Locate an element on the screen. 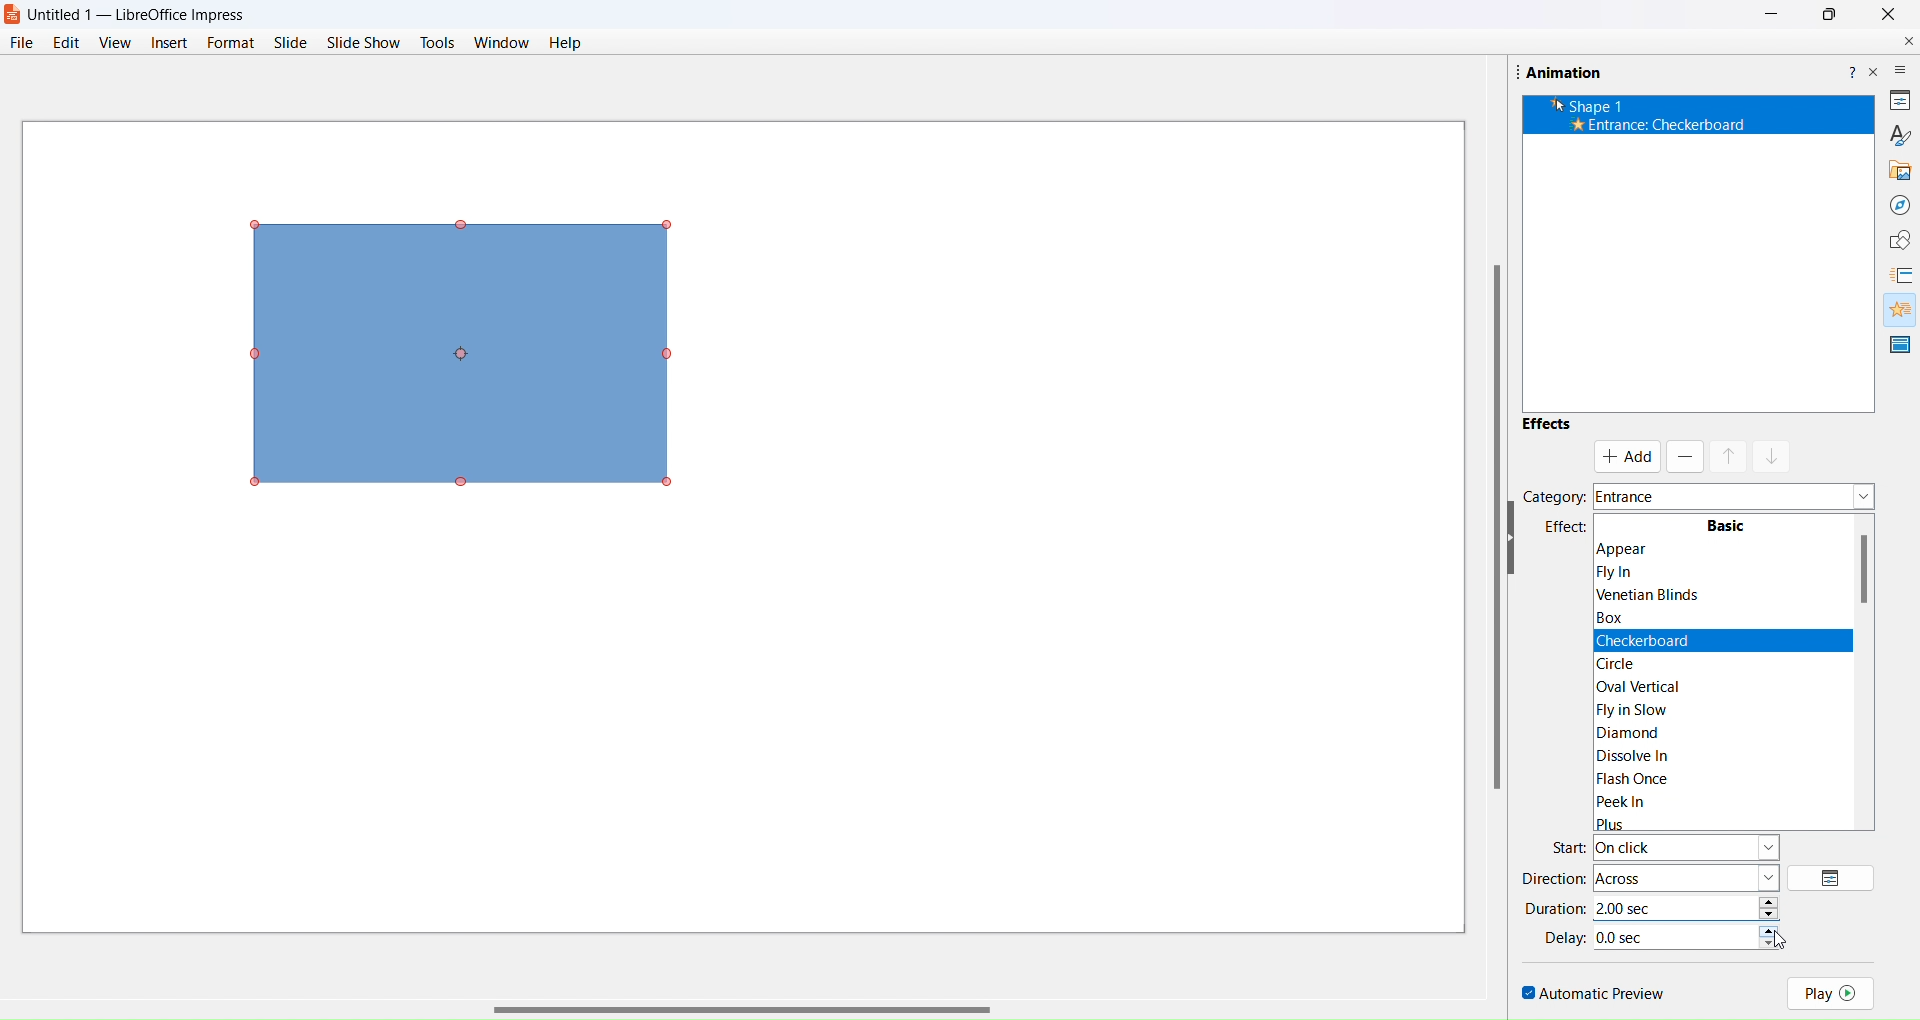  insert is located at coordinates (169, 41).